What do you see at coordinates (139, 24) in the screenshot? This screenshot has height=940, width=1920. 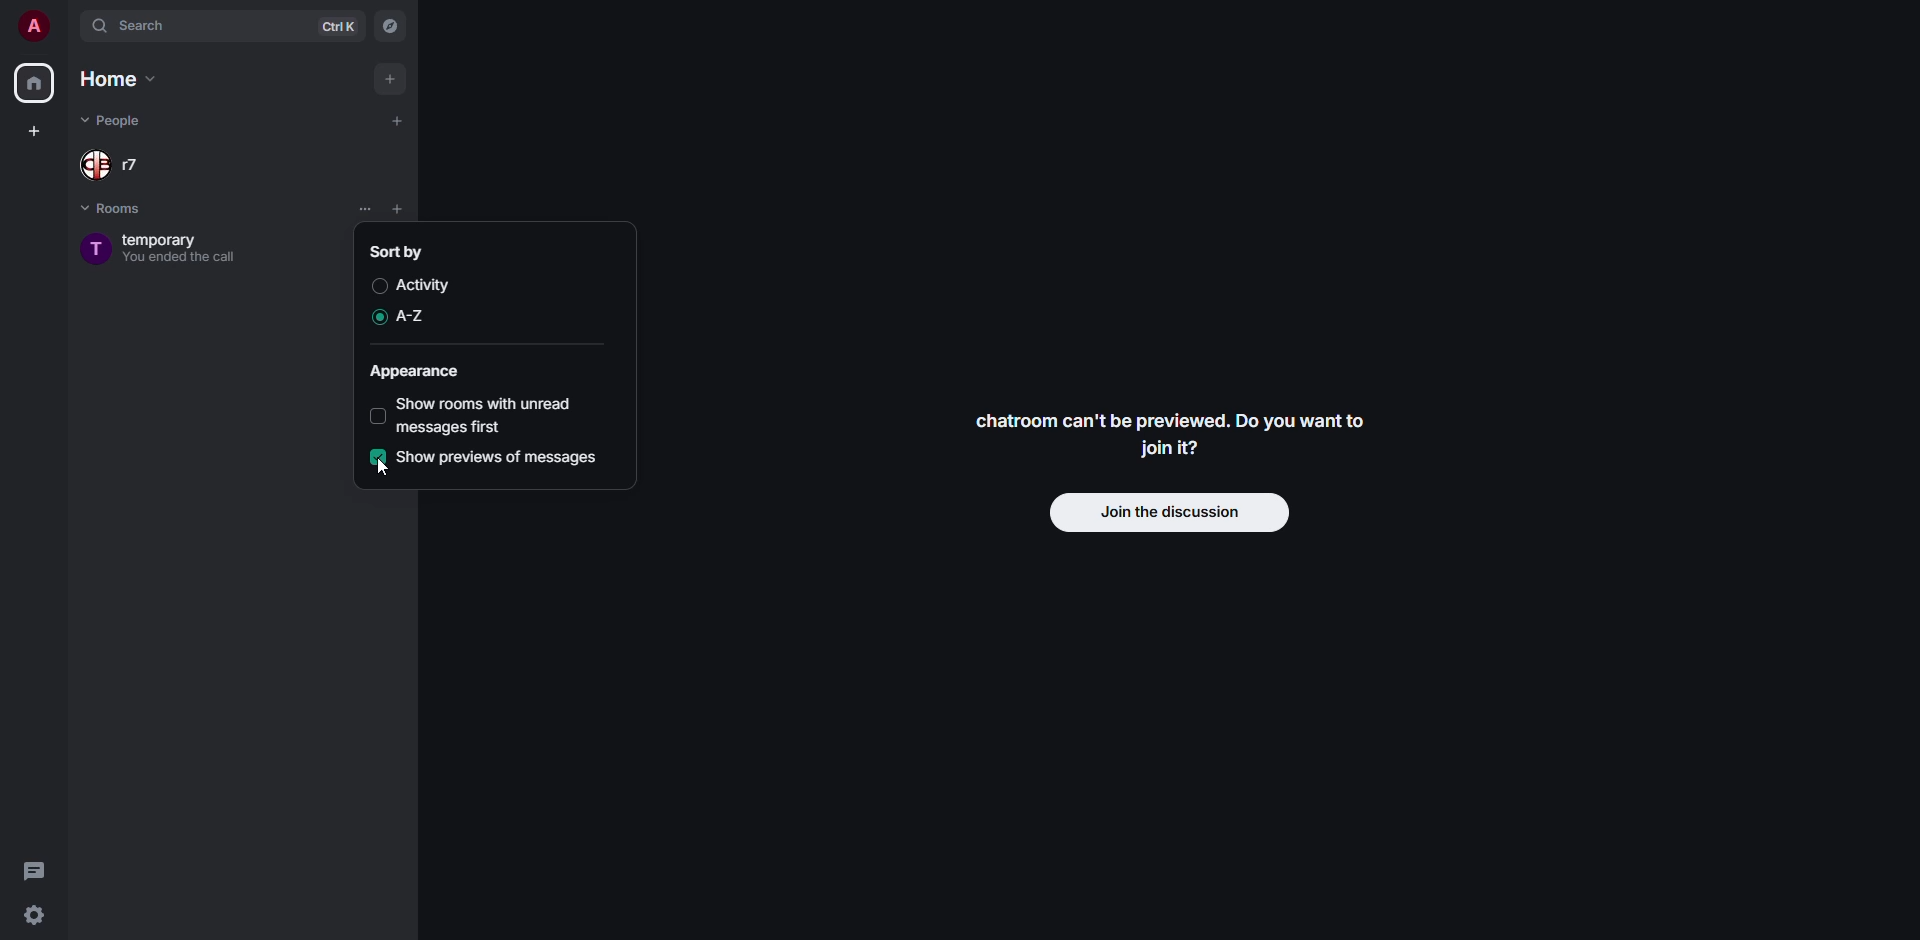 I see `search` at bounding box center [139, 24].